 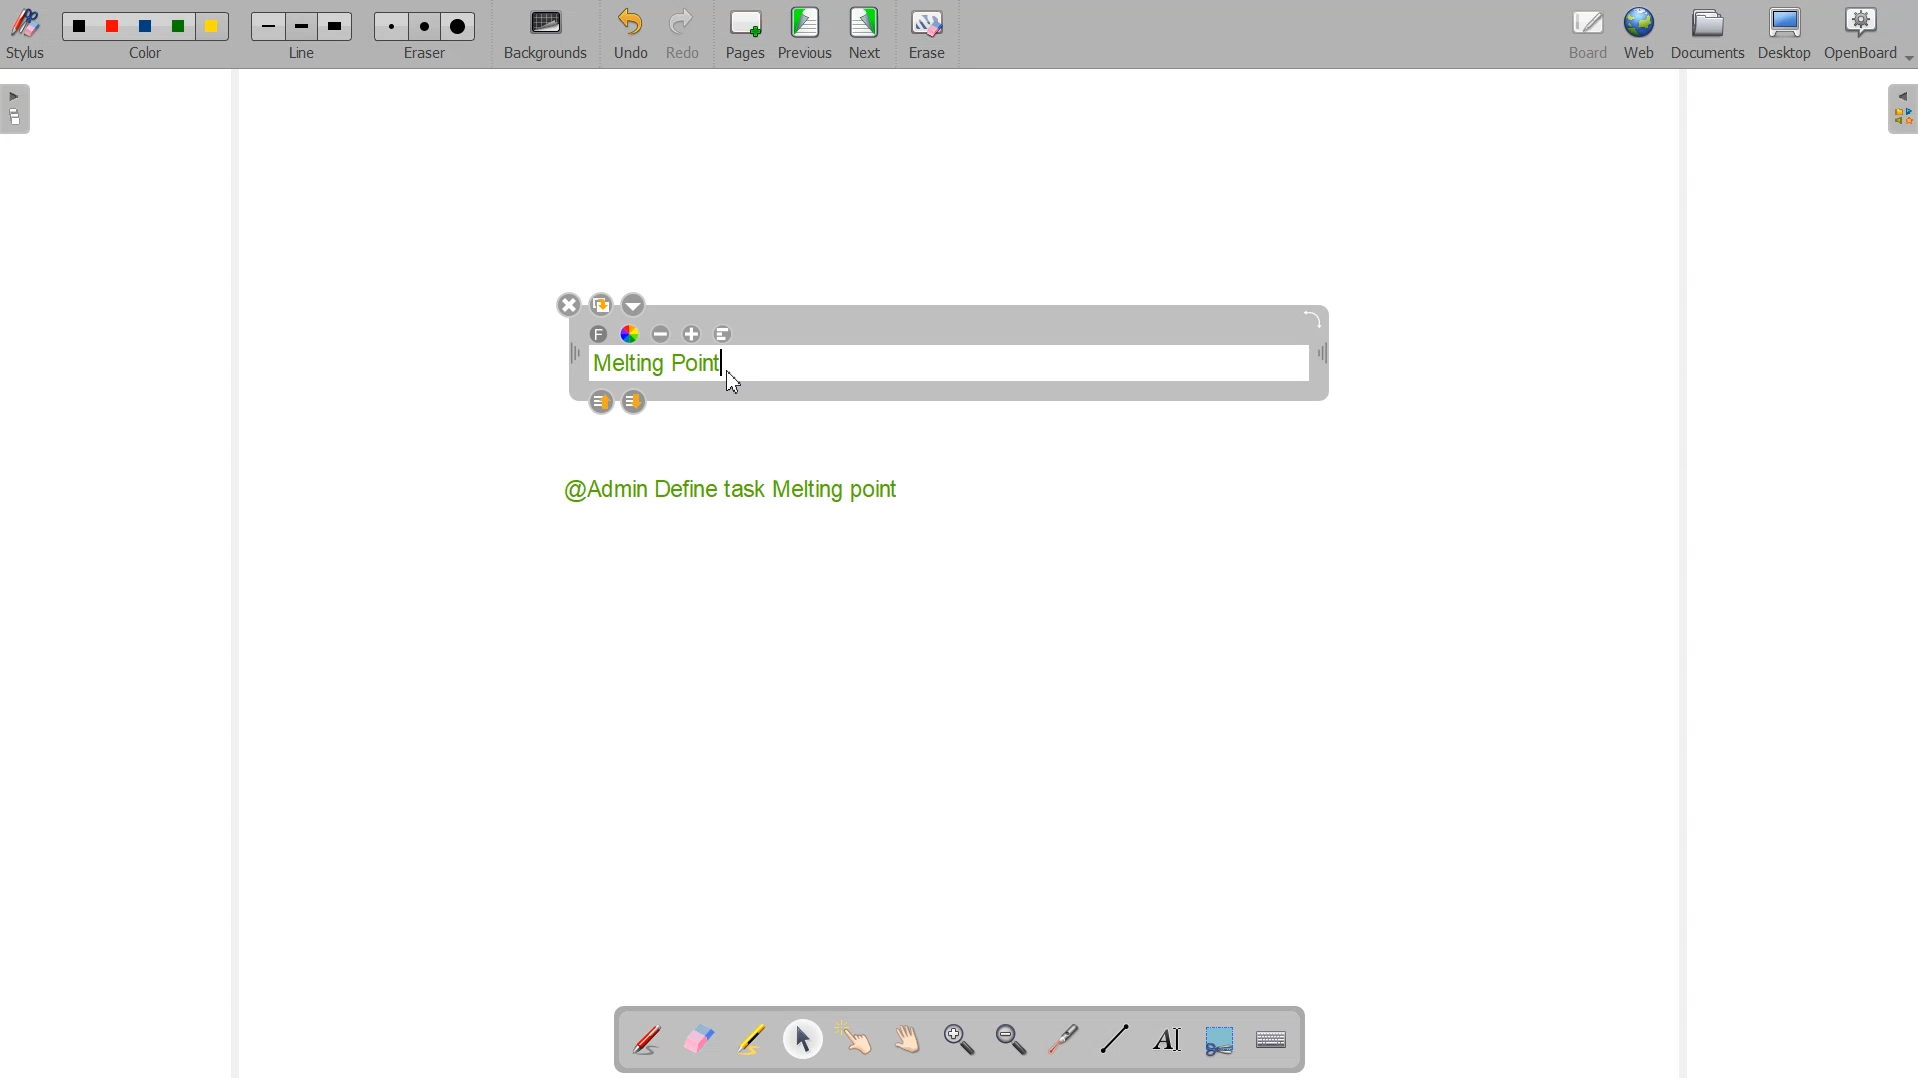 What do you see at coordinates (1786, 35) in the screenshot?
I see `Desktop` at bounding box center [1786, 35].